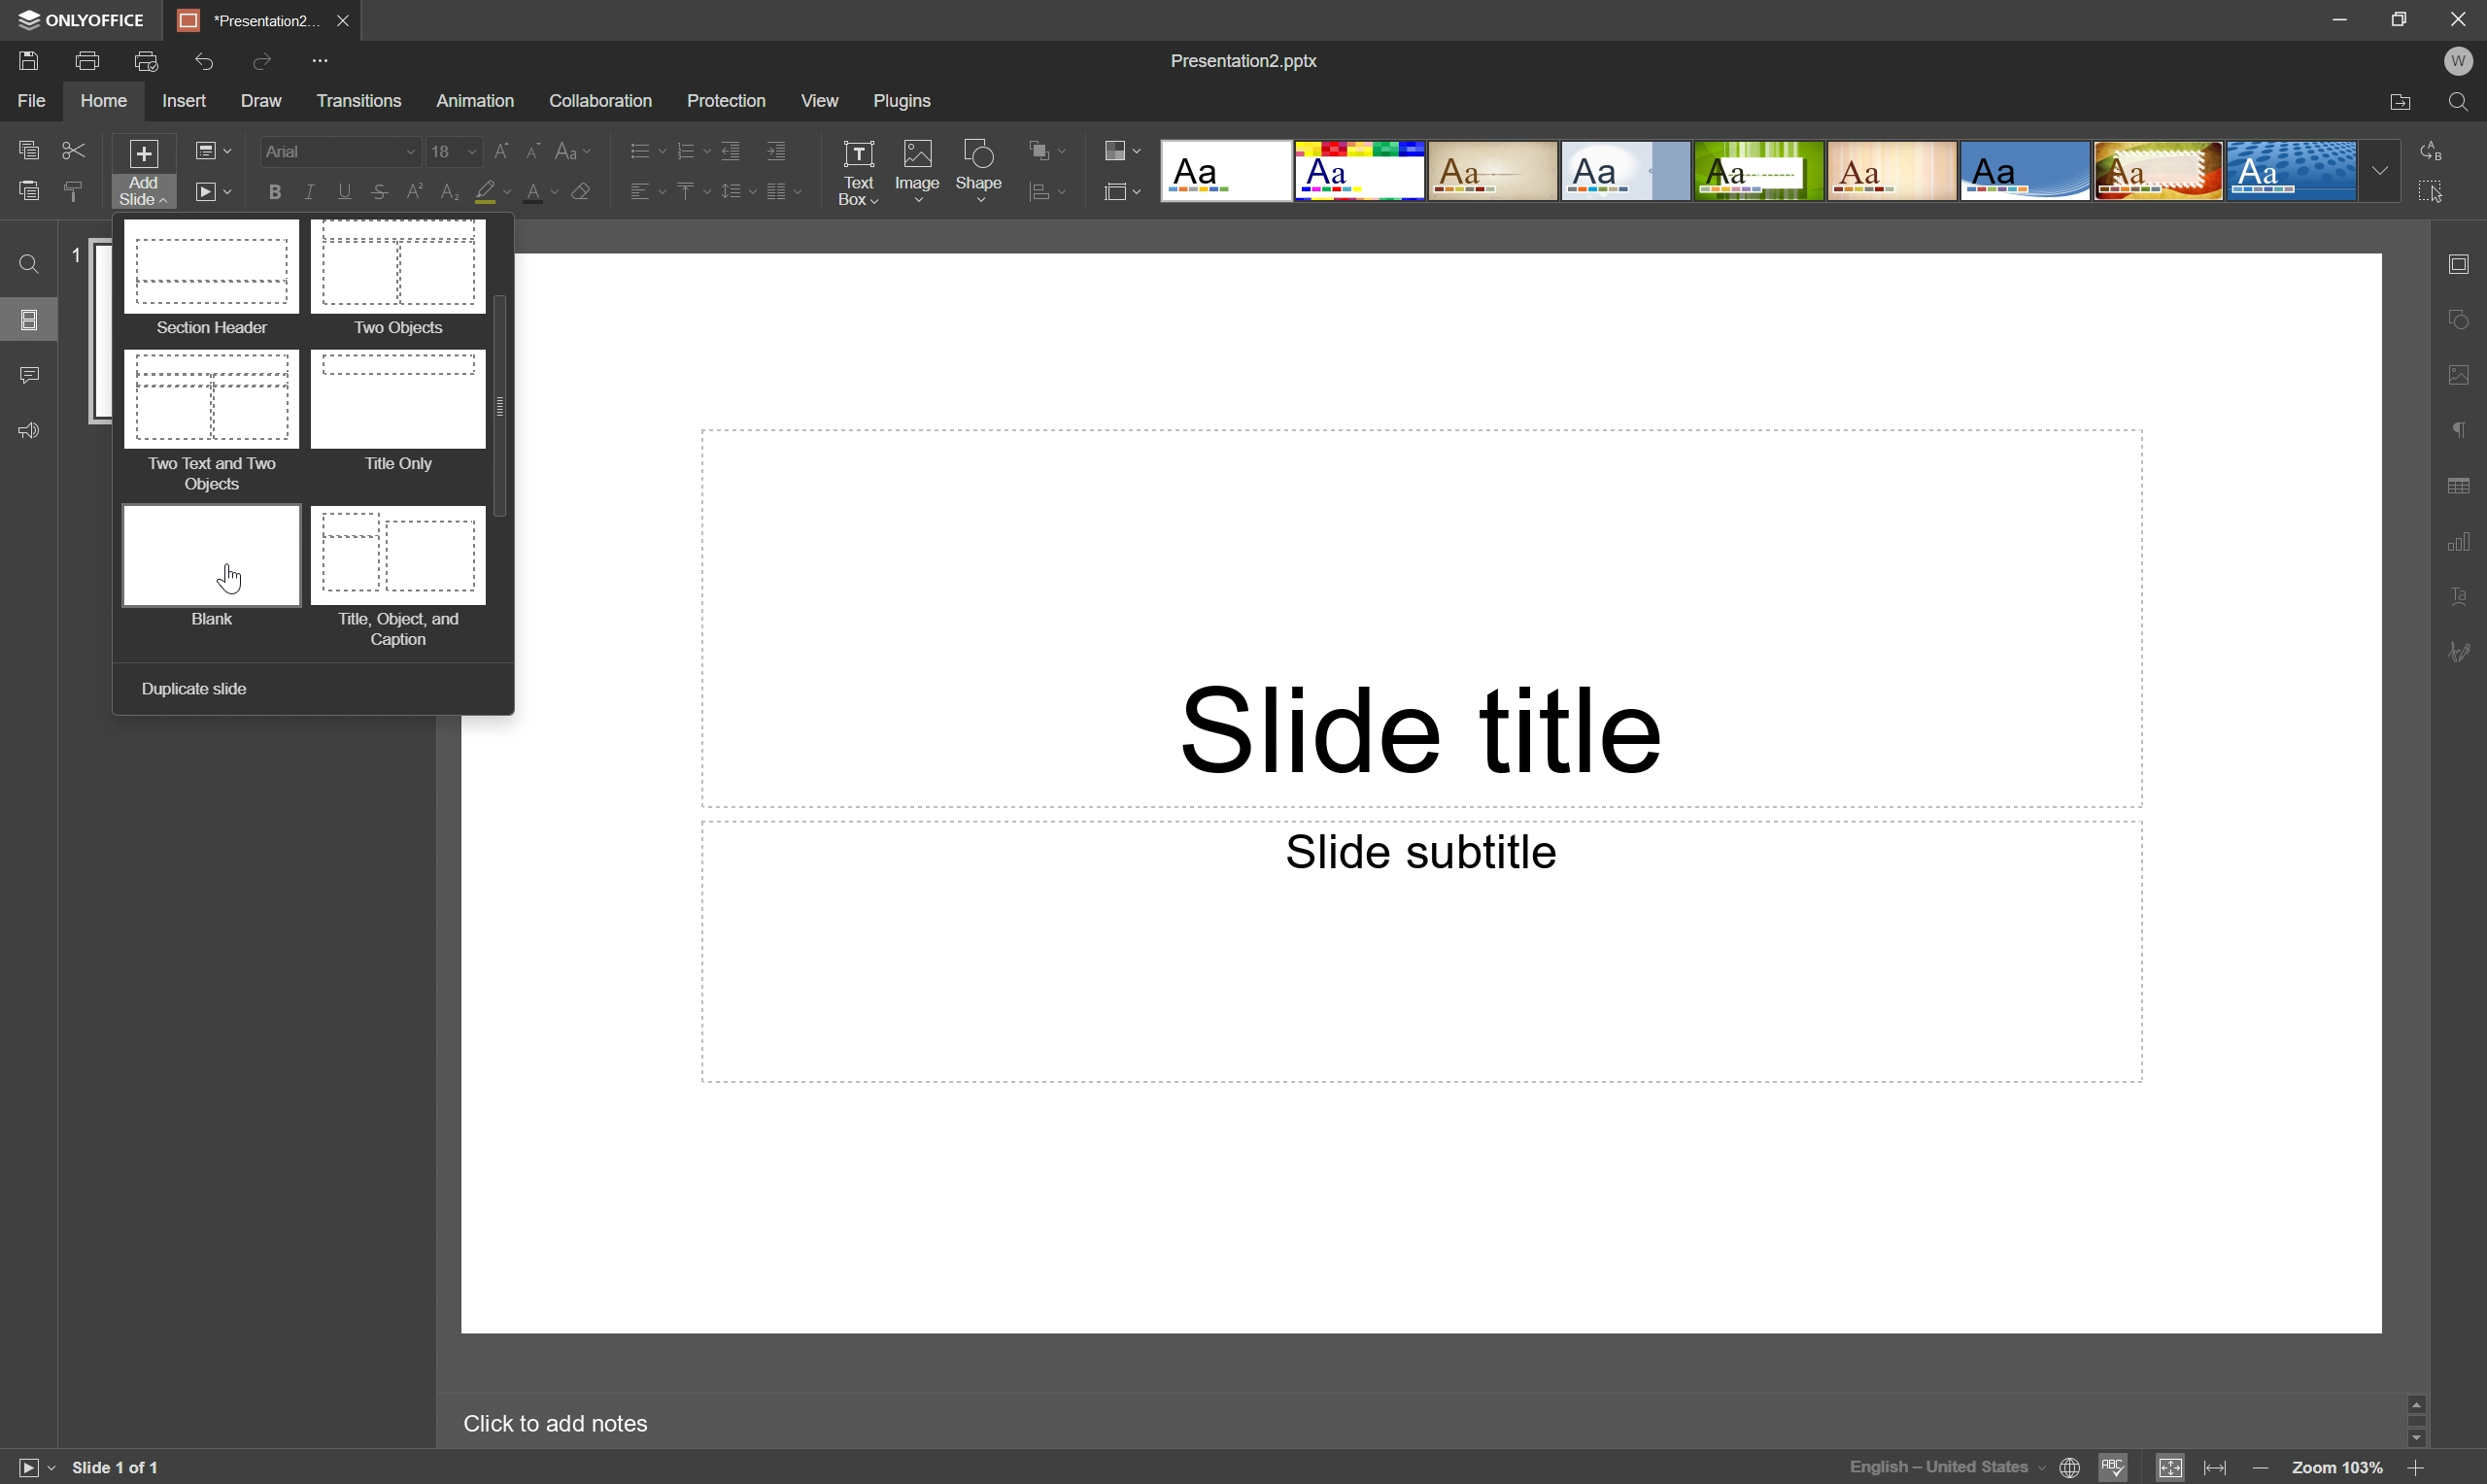 The height and width of the screenshot is (1484, 2487). I want to click on Spell checking, so click(2116, 1467).